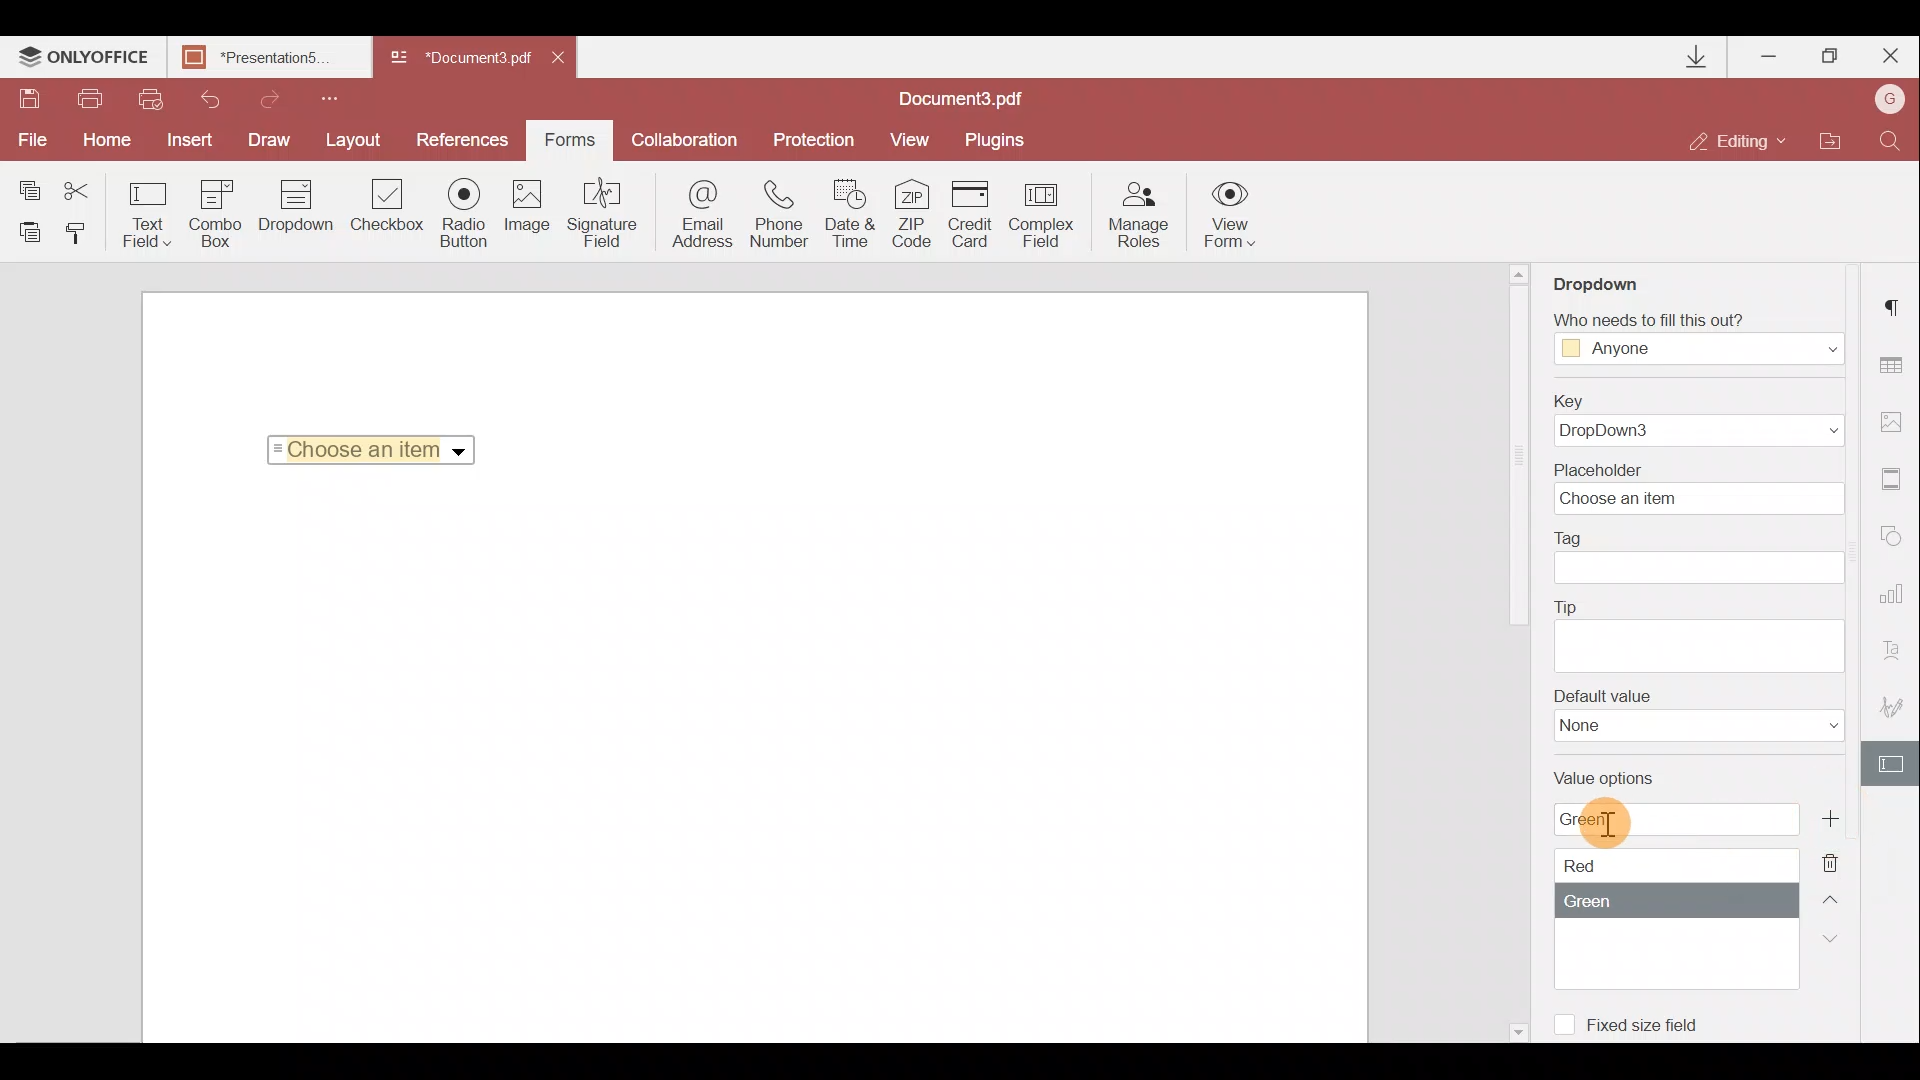  Describe the element at coordinates (194, 140) in the screenshot. I see `Insert` at that location.